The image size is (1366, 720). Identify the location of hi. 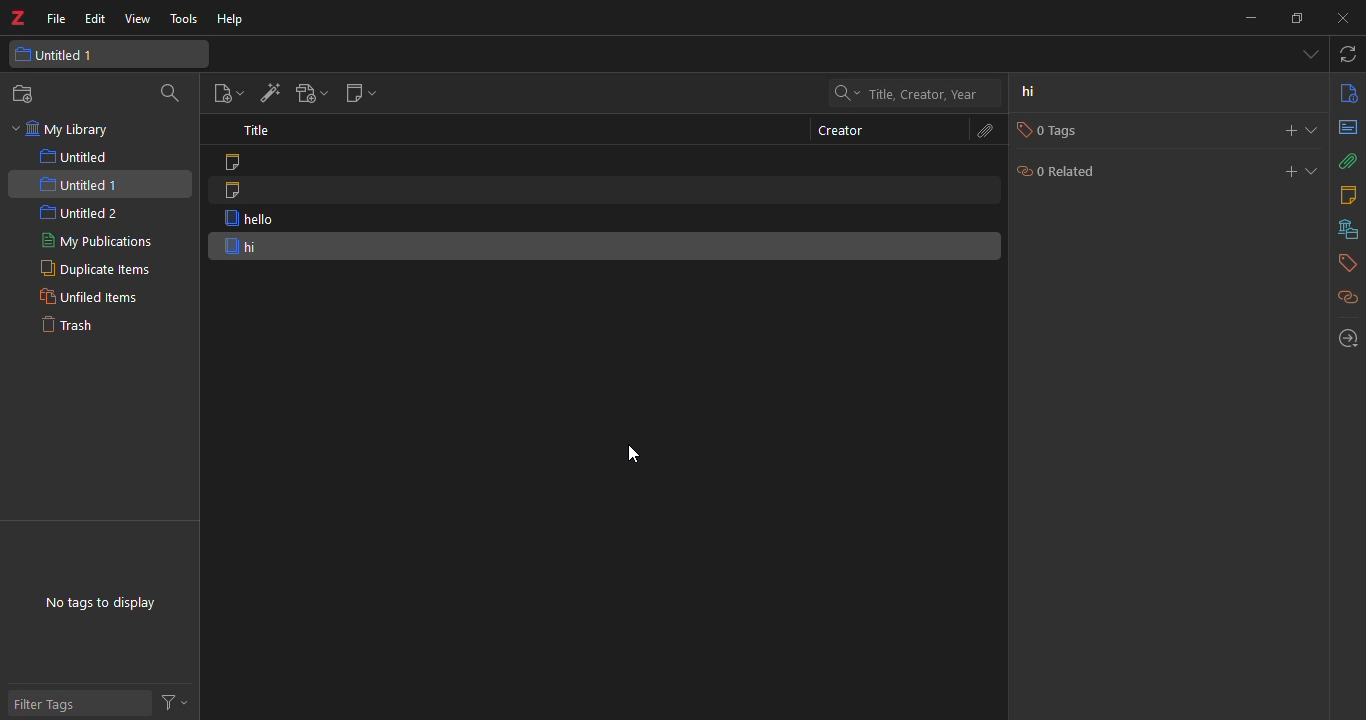
(244, 248).